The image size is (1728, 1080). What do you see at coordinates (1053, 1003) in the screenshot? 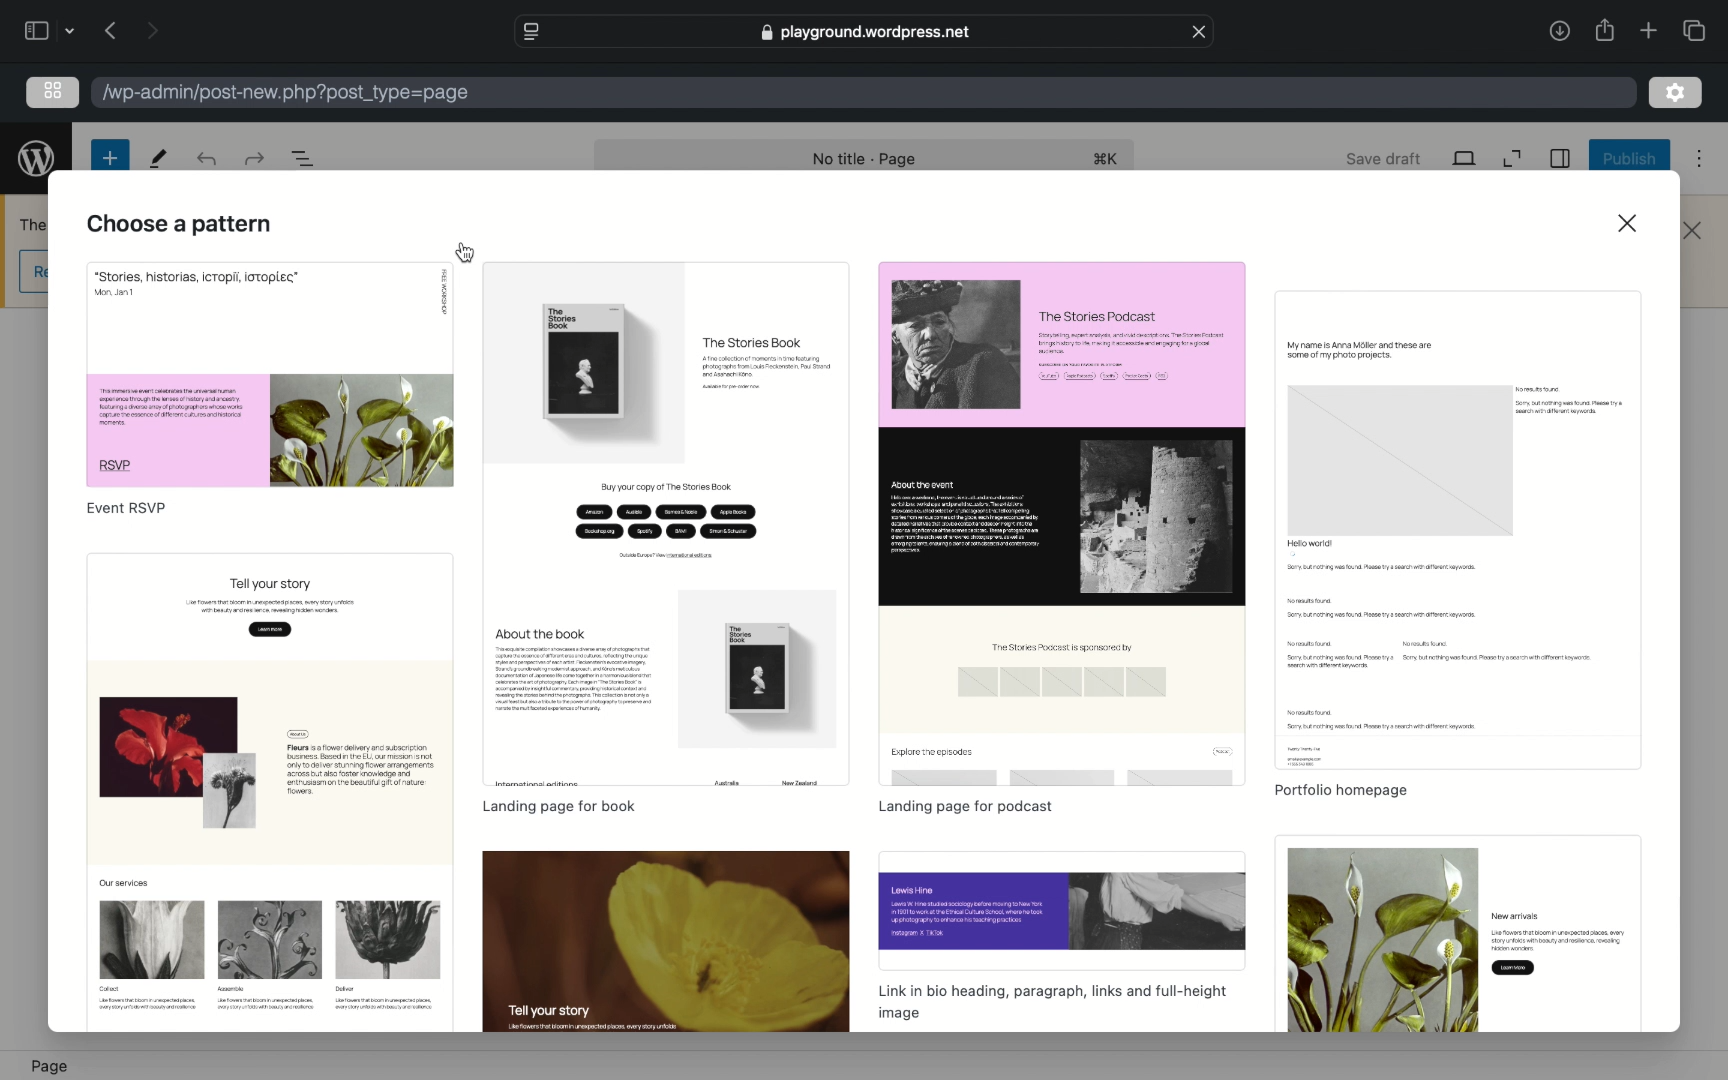
I see `link in bio, heading, links and full-heigh display` at bounding box center [1053, 1003].